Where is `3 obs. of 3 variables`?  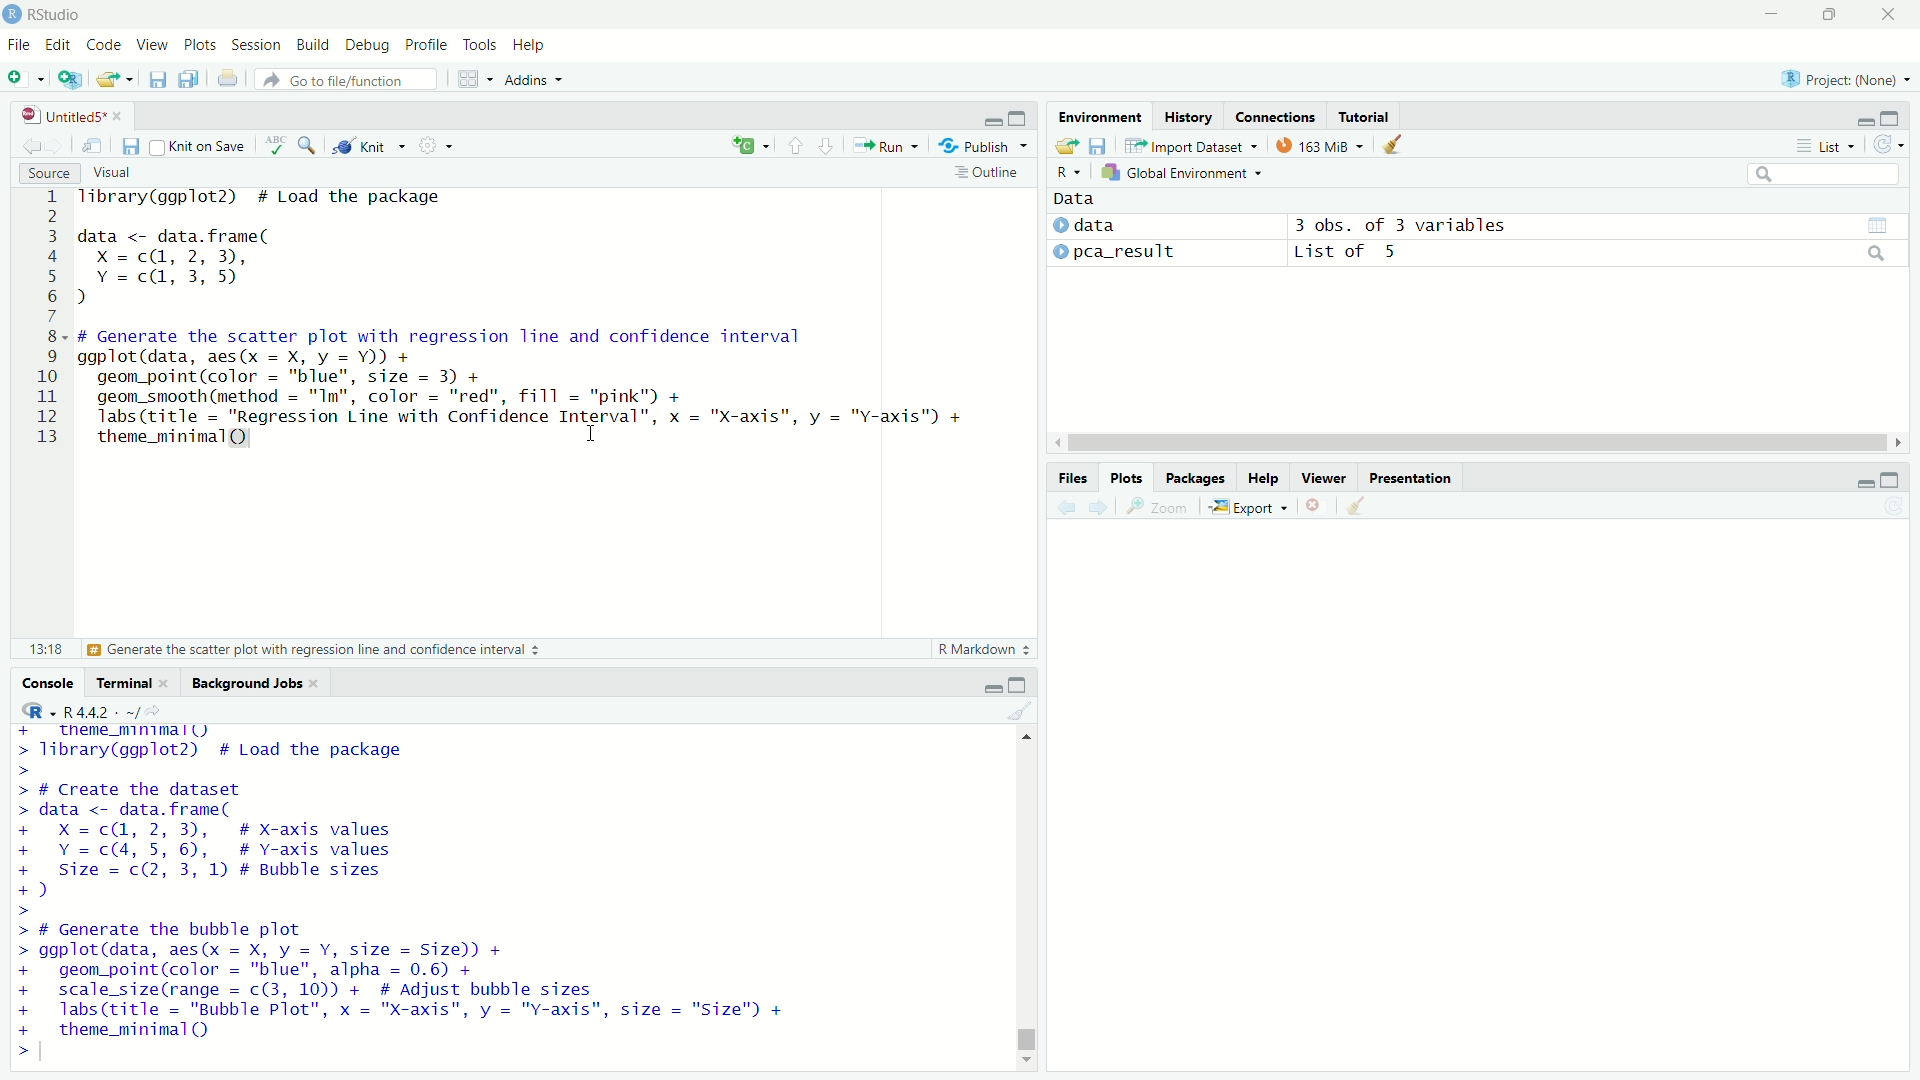 3 obs. of 3 variables is located at coordinates (1400, 225).